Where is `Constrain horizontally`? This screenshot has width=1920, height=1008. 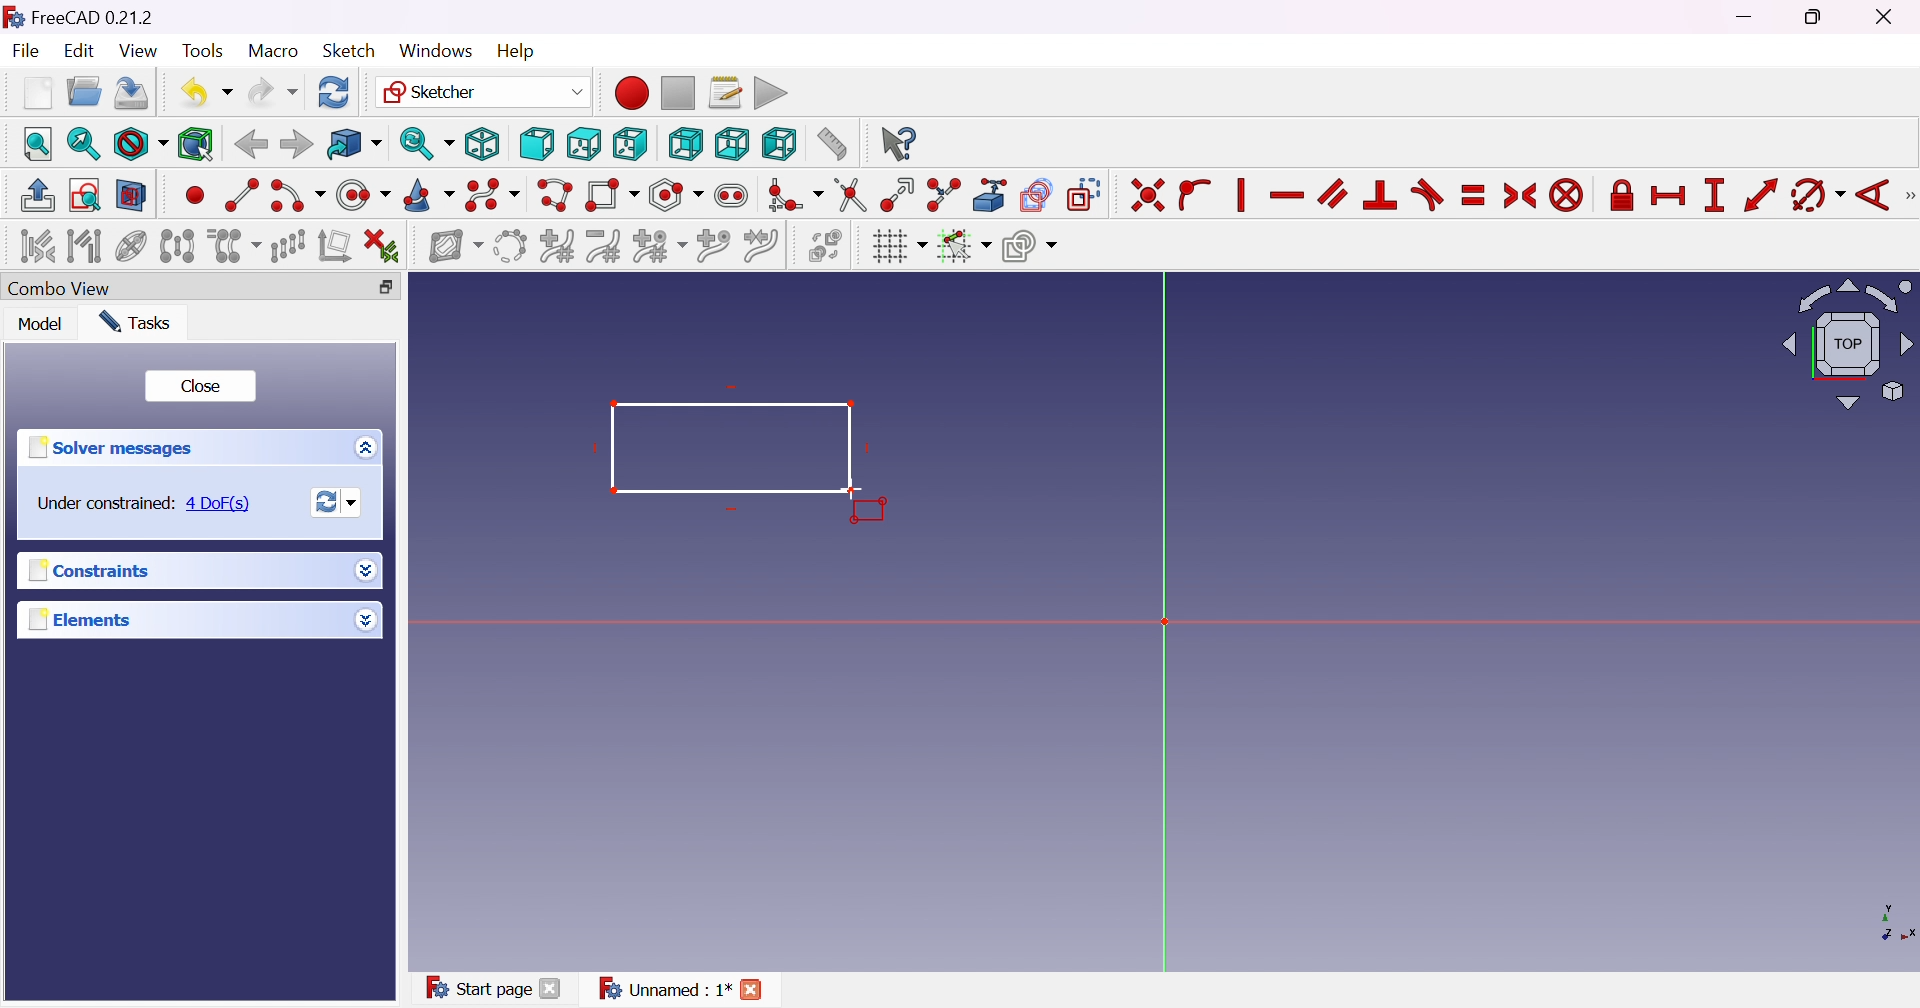
Constrain horizontally is located at coordinates (1288, 196).